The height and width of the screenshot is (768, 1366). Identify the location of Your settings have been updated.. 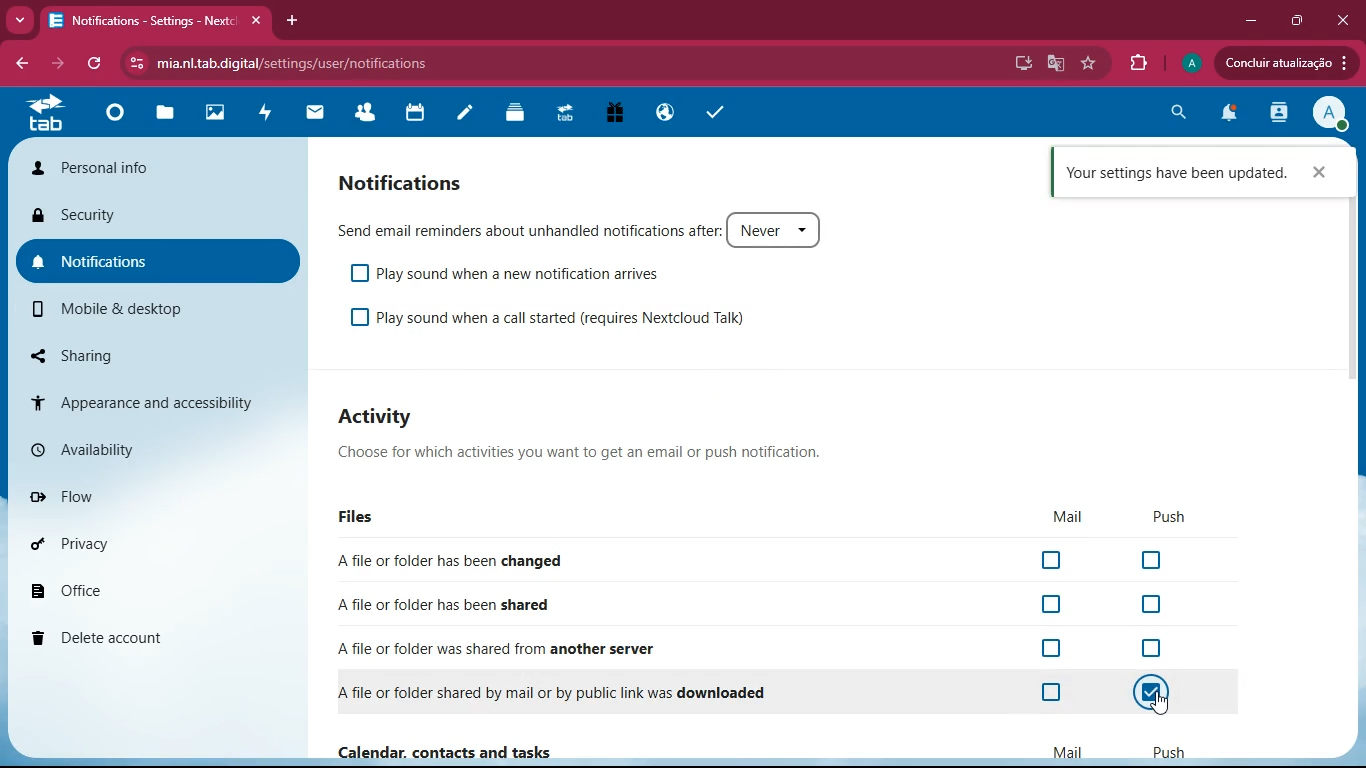
(1174, 172).